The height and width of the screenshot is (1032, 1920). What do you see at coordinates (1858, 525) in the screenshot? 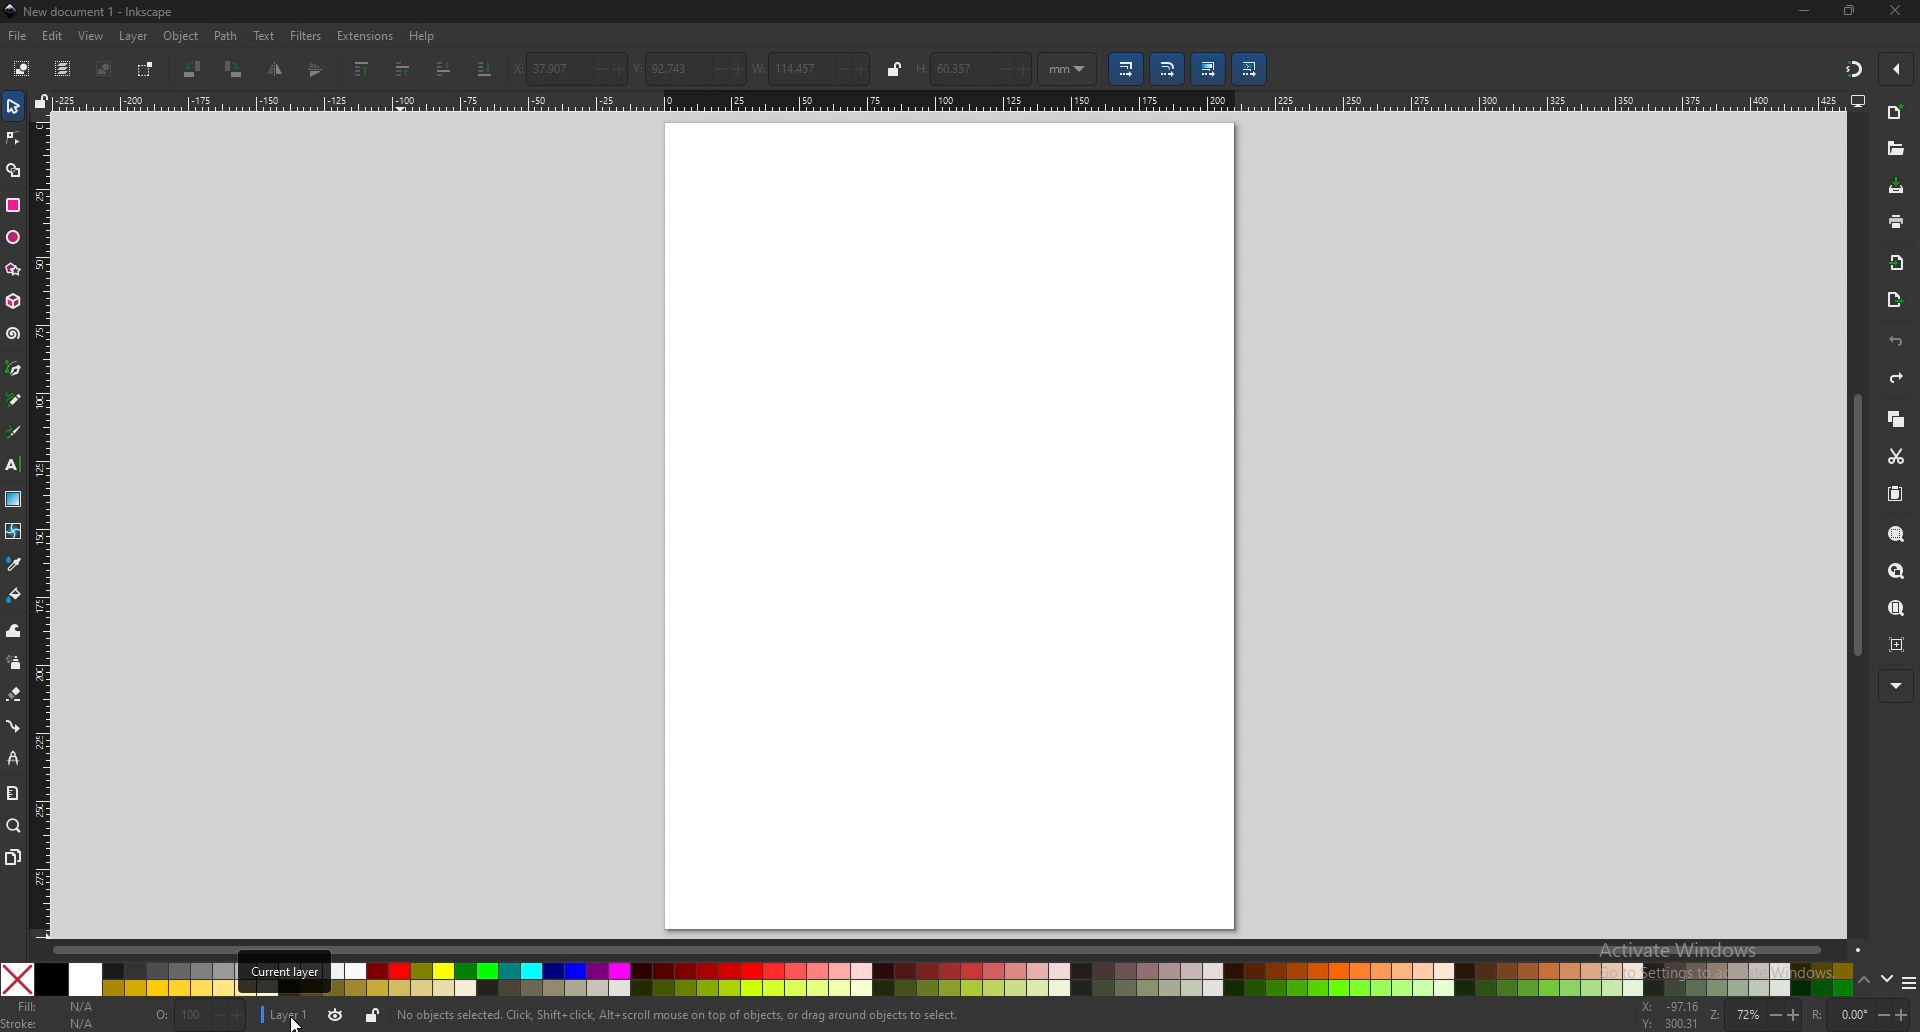
I see `scroll bar` at bounding box center [1858, 525].